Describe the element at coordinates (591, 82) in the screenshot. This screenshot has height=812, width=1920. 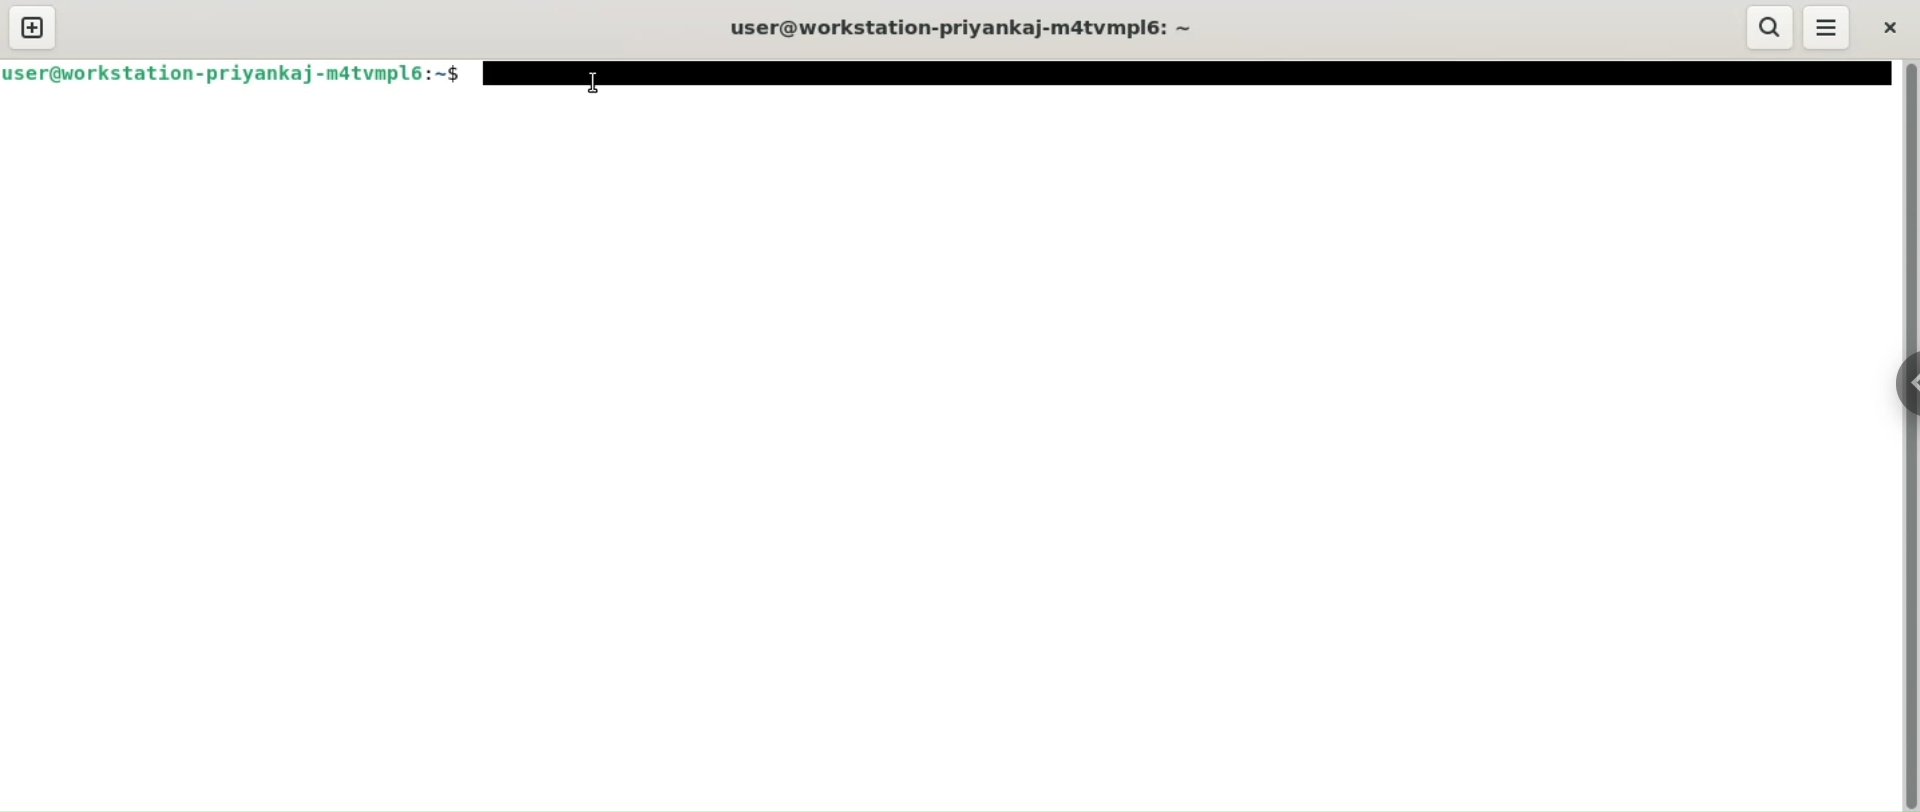
I see `cursor` at that location.